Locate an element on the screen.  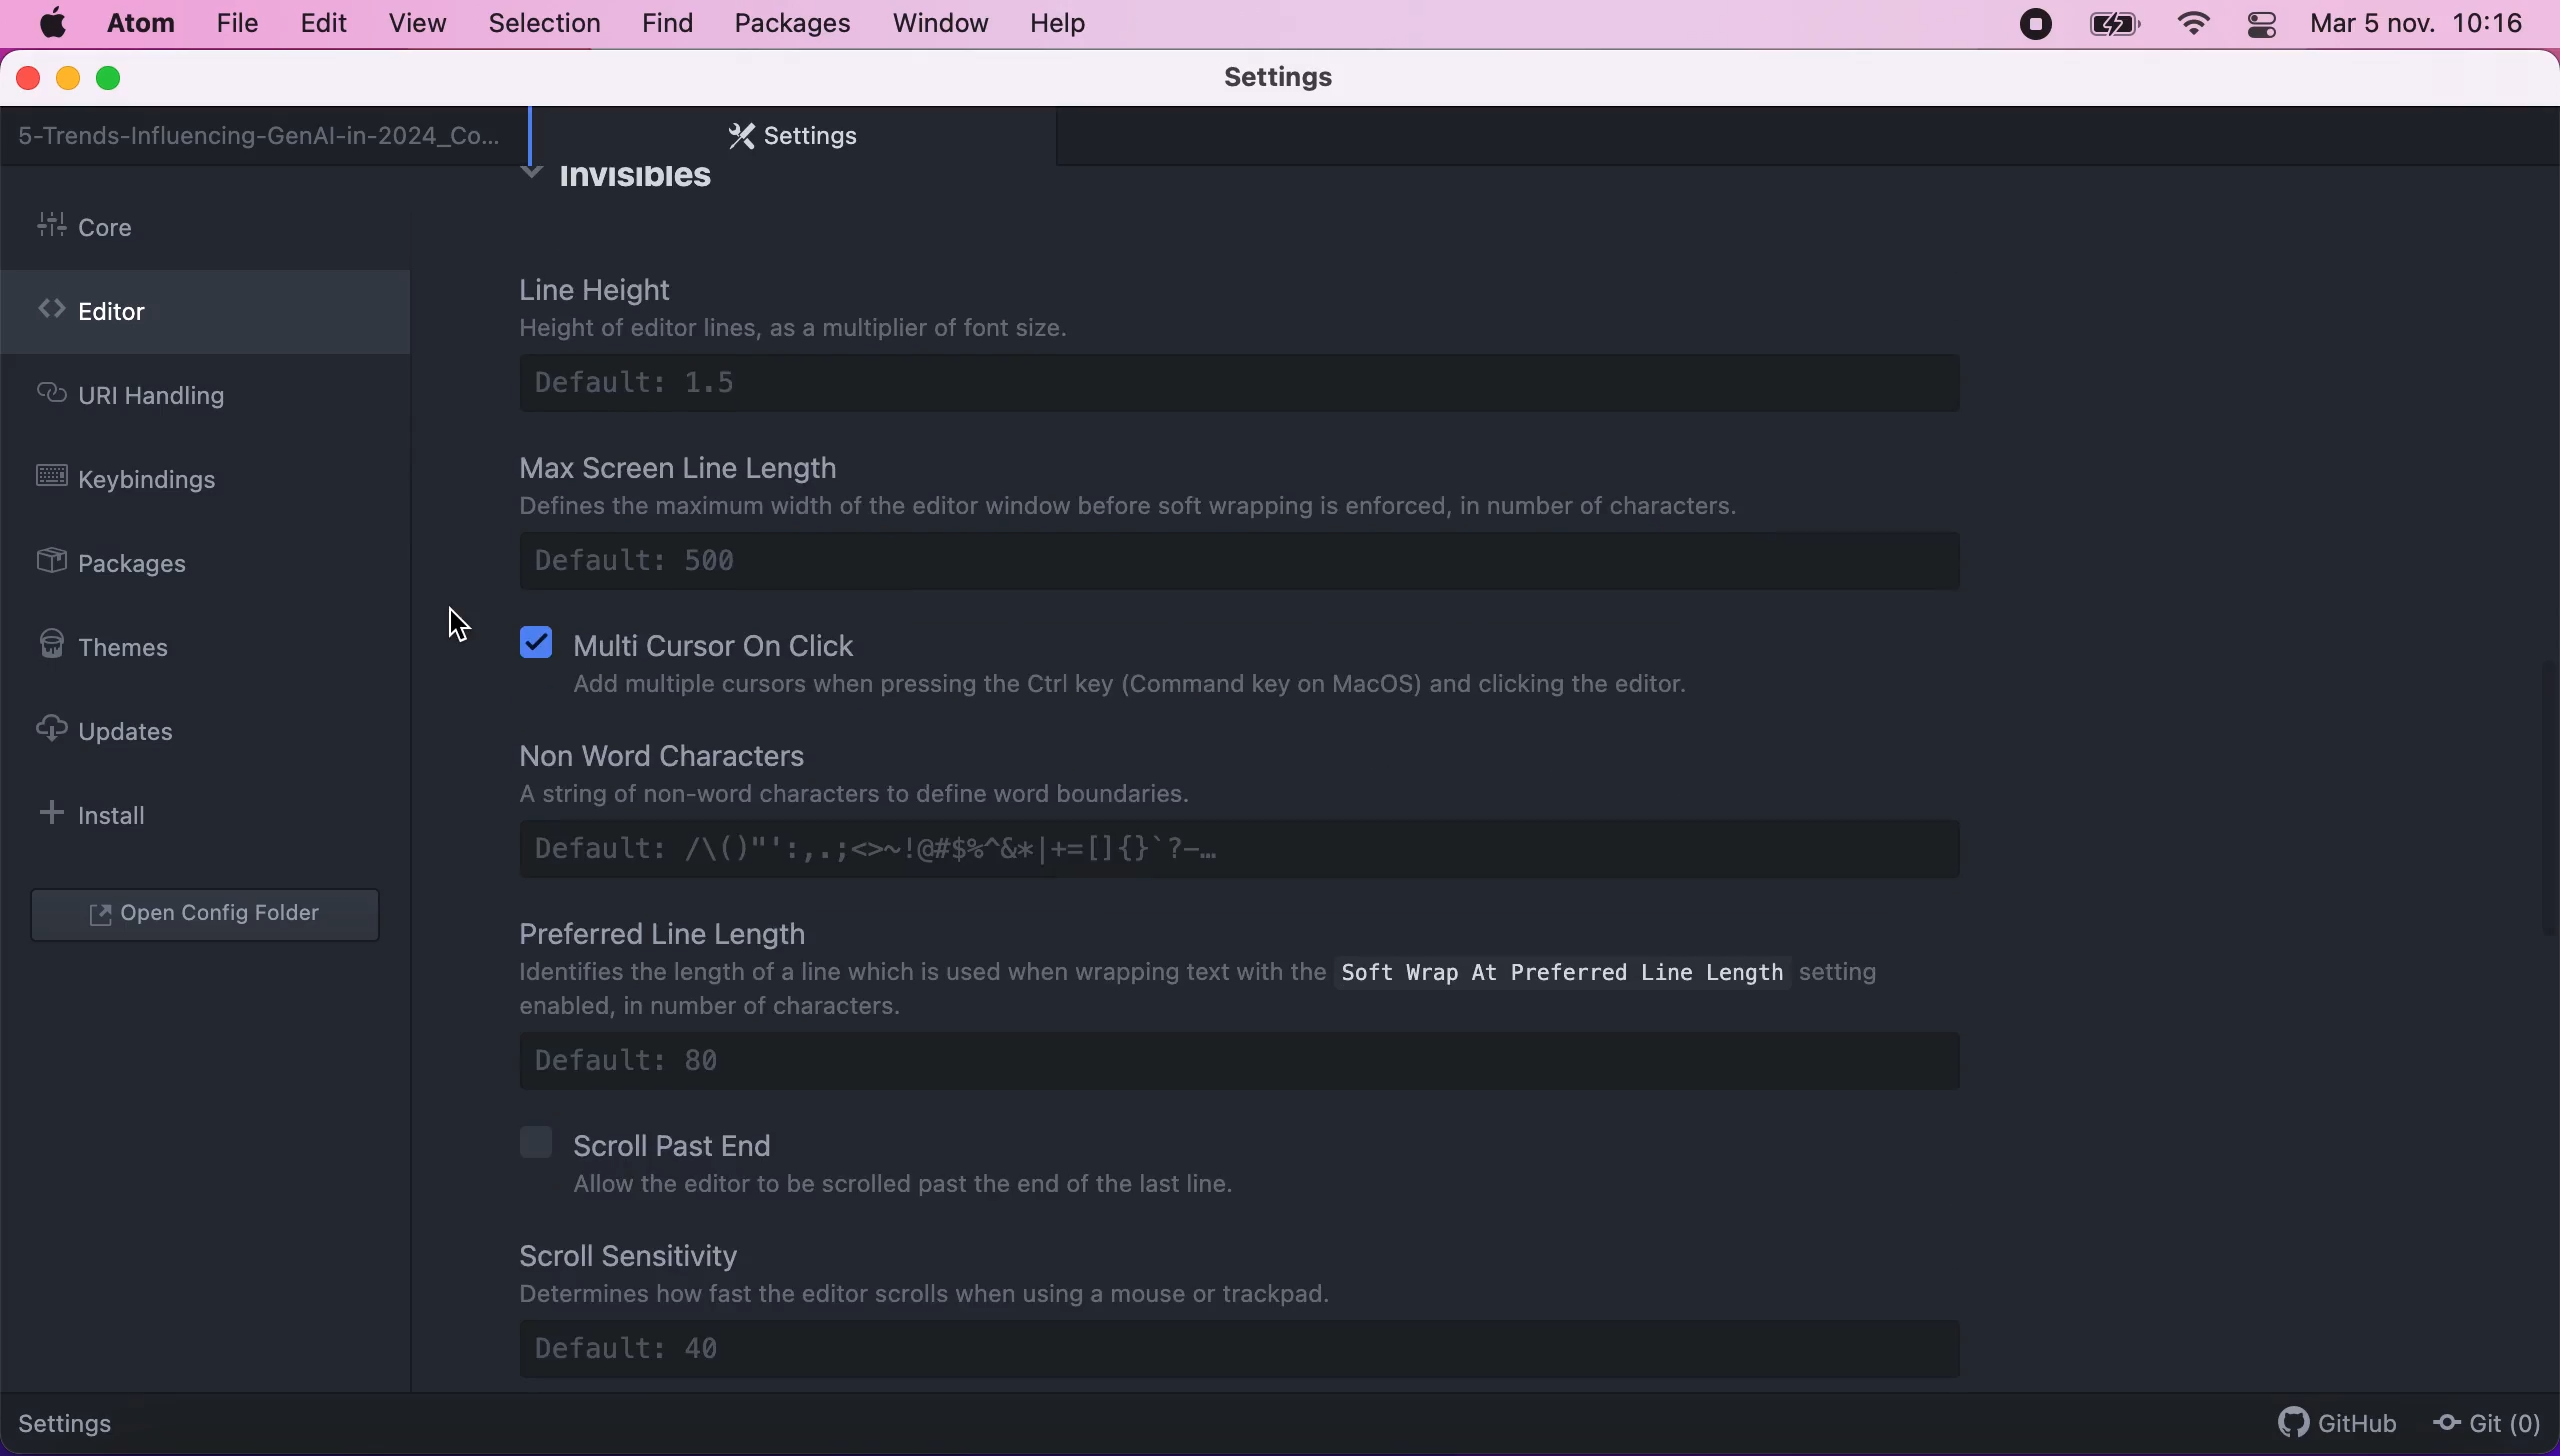
max screen line length is located at coordinates (1238, 524).